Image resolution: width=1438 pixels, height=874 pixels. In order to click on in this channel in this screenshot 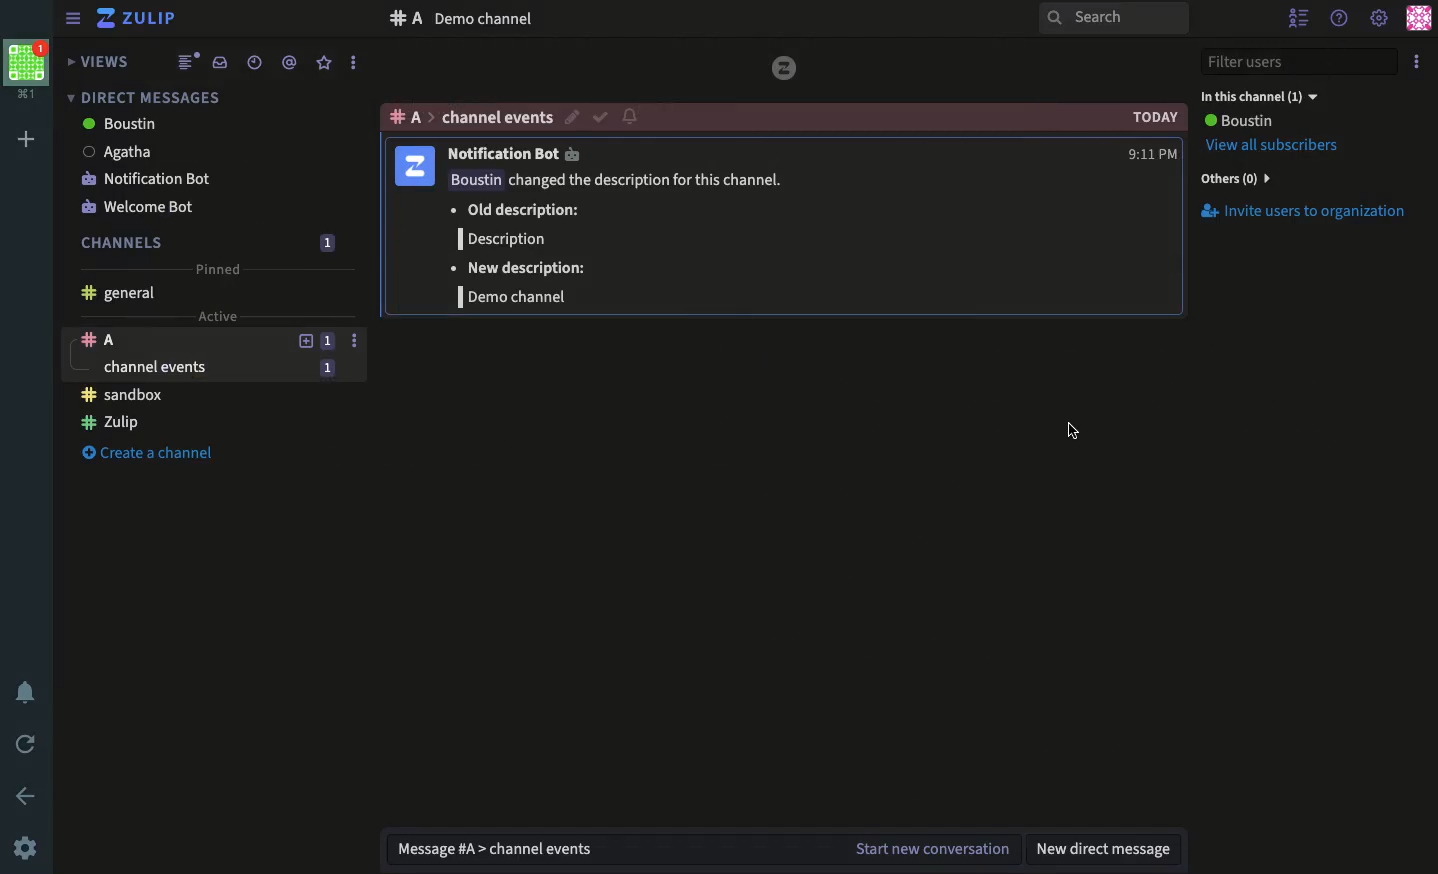, I will do `click(1259, 94)`.